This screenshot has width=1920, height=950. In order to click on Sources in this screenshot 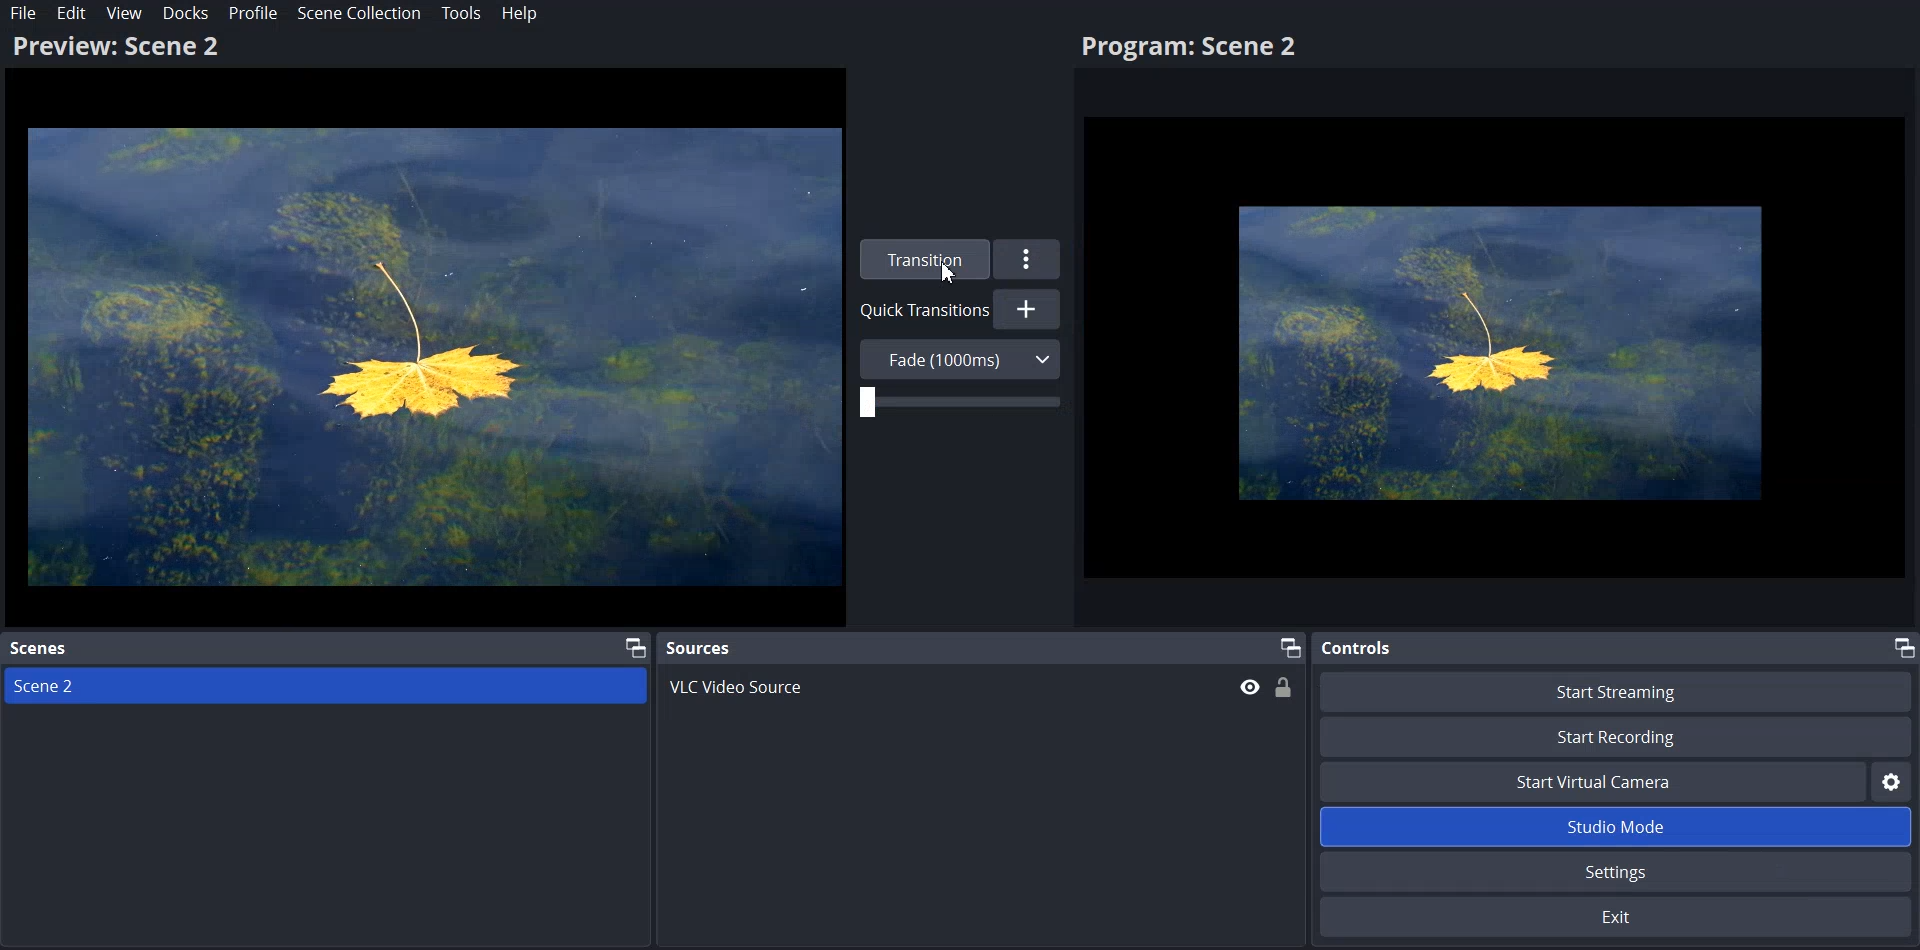, I will do `click(698, 647)`.